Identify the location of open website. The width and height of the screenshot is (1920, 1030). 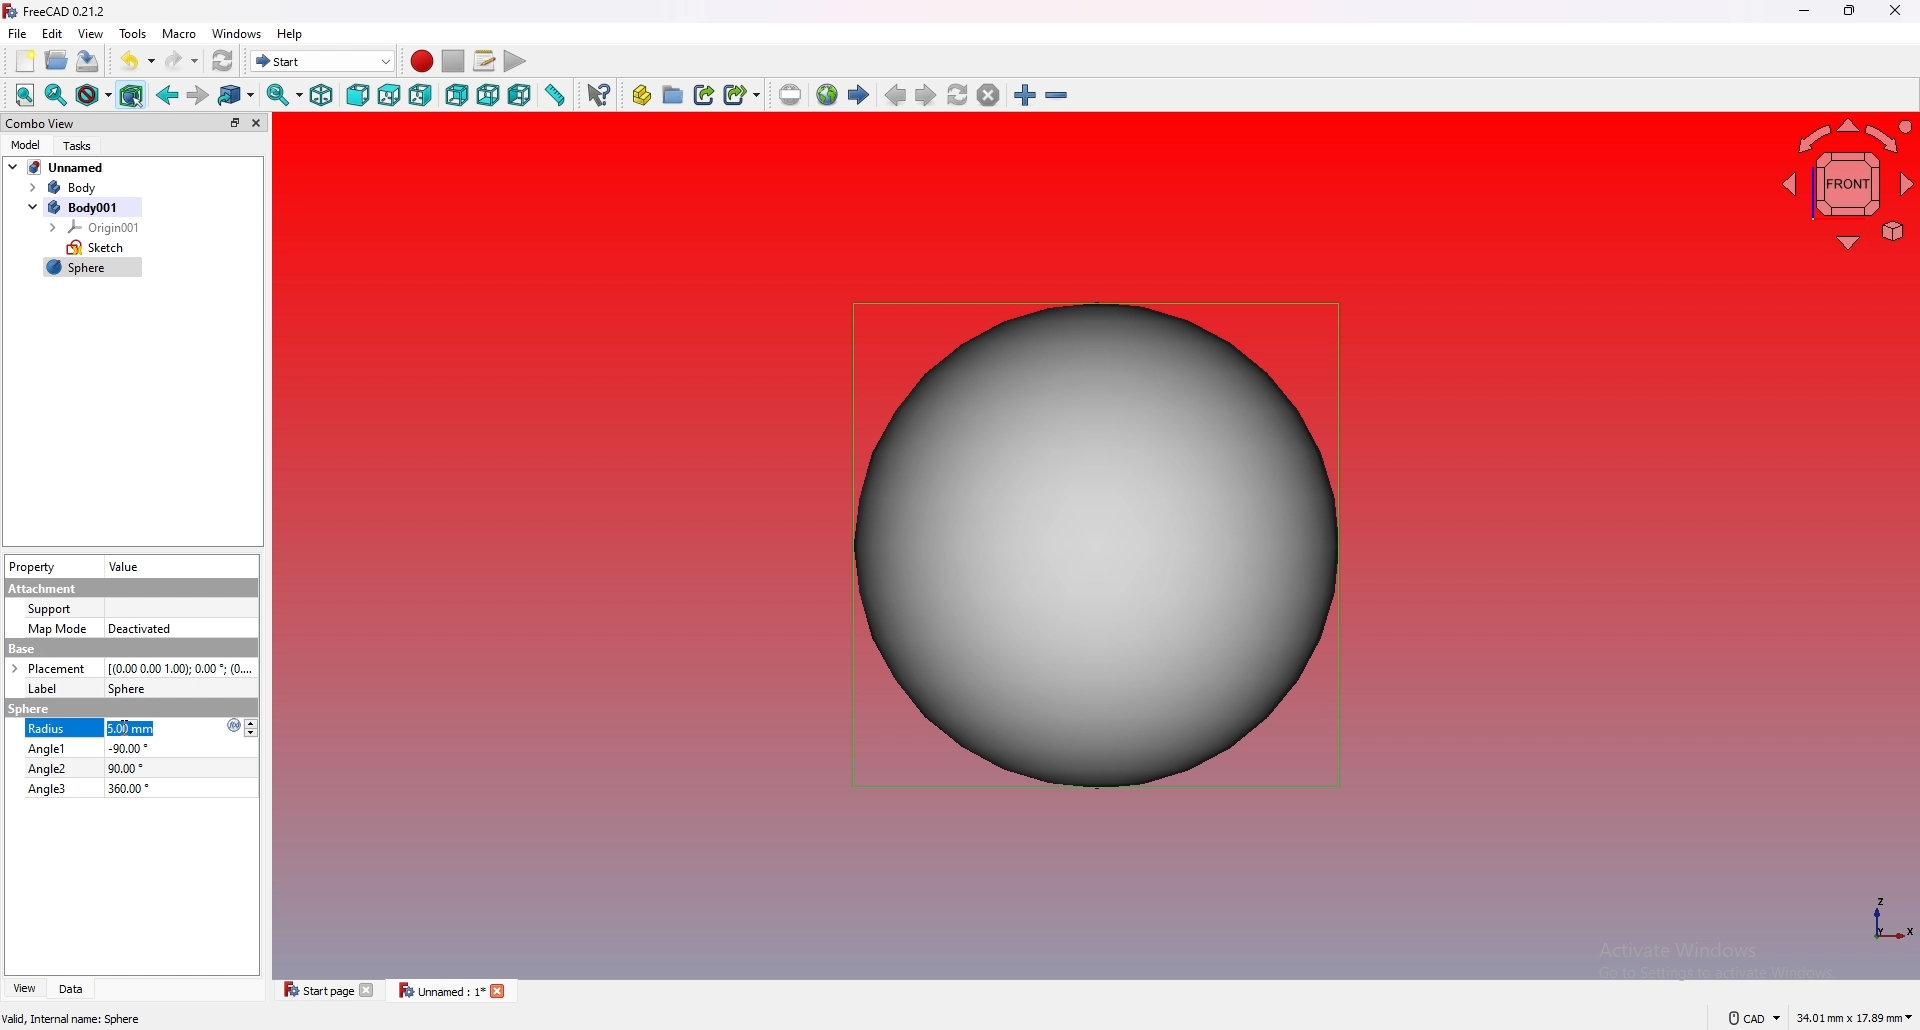
(827, 95).